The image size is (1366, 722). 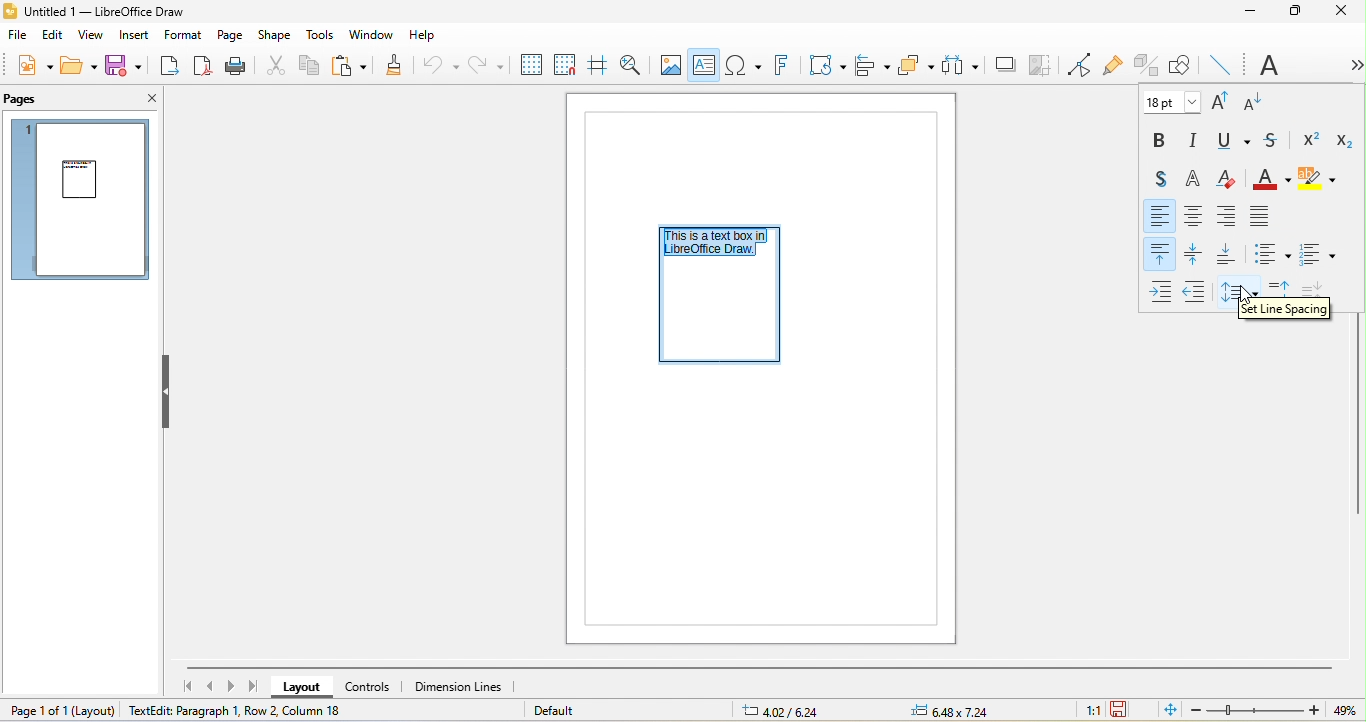 What do you see at coordinates (173, 67) in the screenshot?
I see `export` at bounding box center [173, 67].